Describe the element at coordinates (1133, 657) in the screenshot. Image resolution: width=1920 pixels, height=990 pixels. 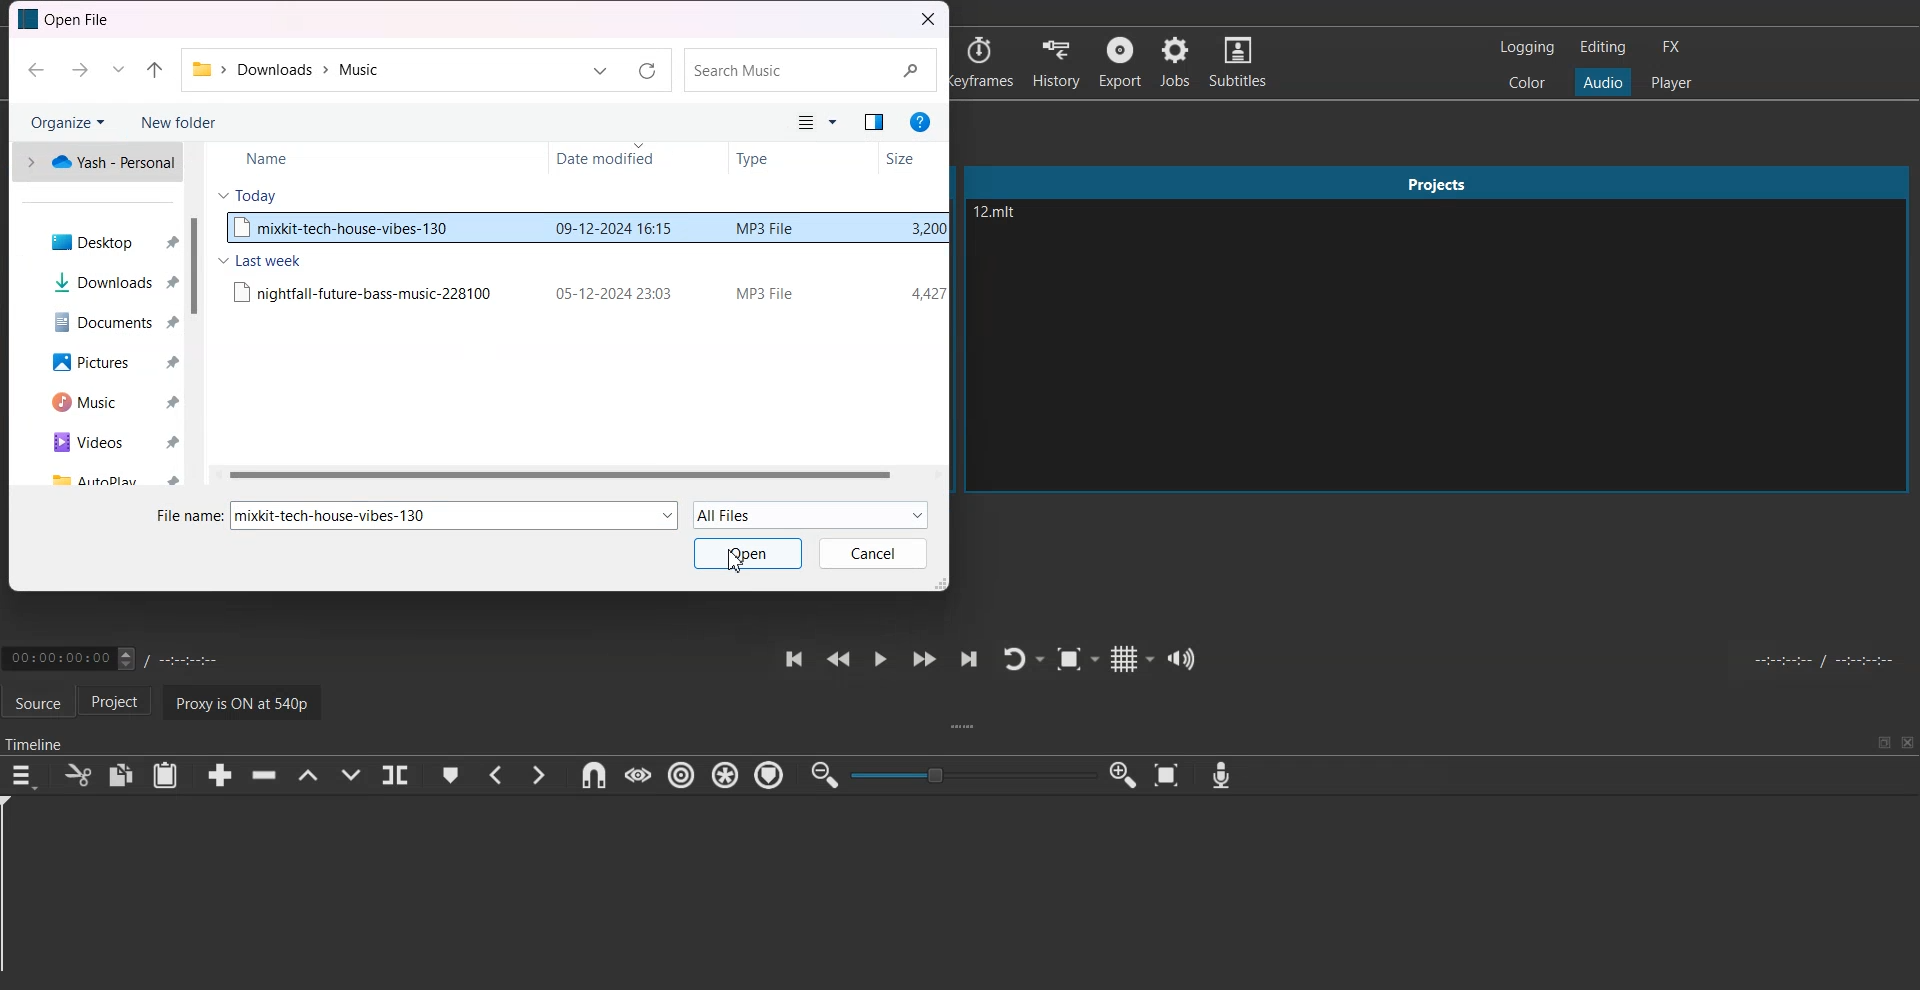
I see `Toggle grid display on the player` at that location.